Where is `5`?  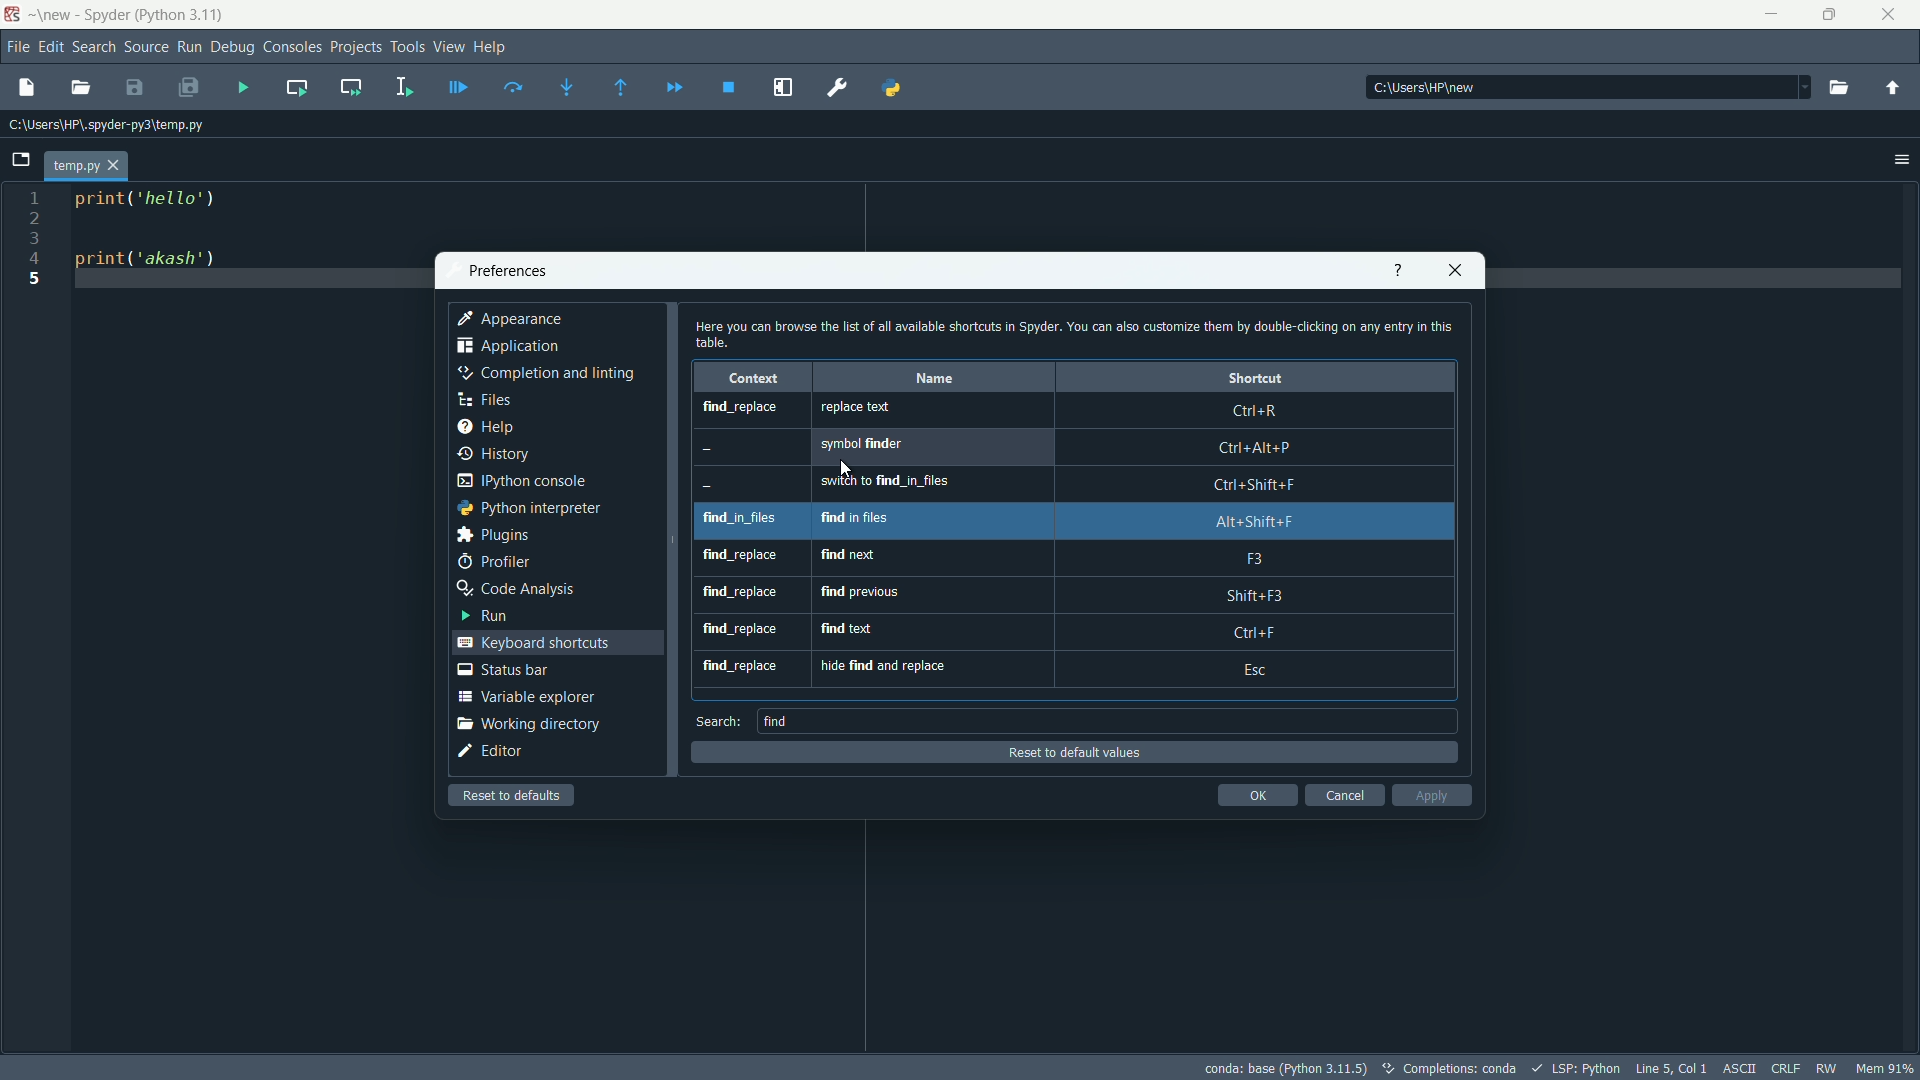 5 is located at coordinates (34, 279).